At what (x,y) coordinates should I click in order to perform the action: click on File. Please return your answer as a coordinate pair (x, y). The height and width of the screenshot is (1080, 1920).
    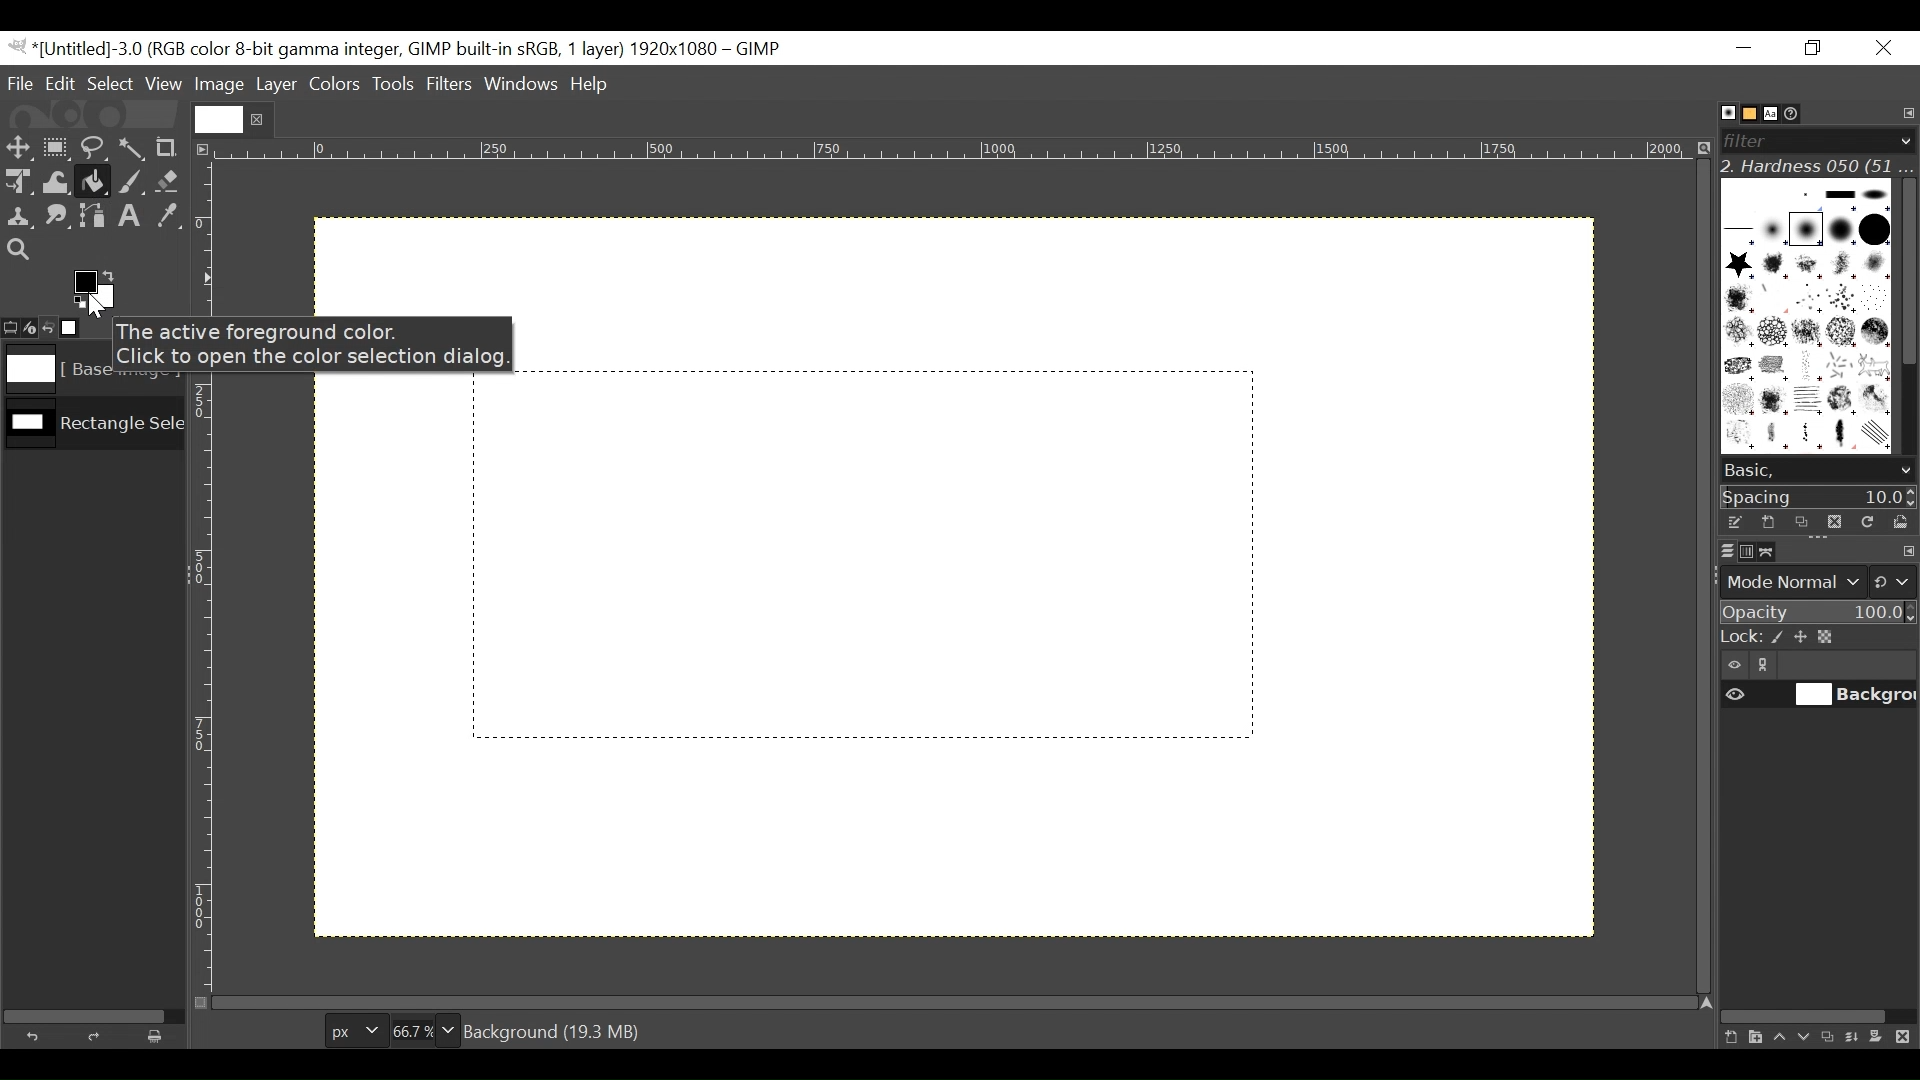
    Looking at the image, I should click on (22, 83).